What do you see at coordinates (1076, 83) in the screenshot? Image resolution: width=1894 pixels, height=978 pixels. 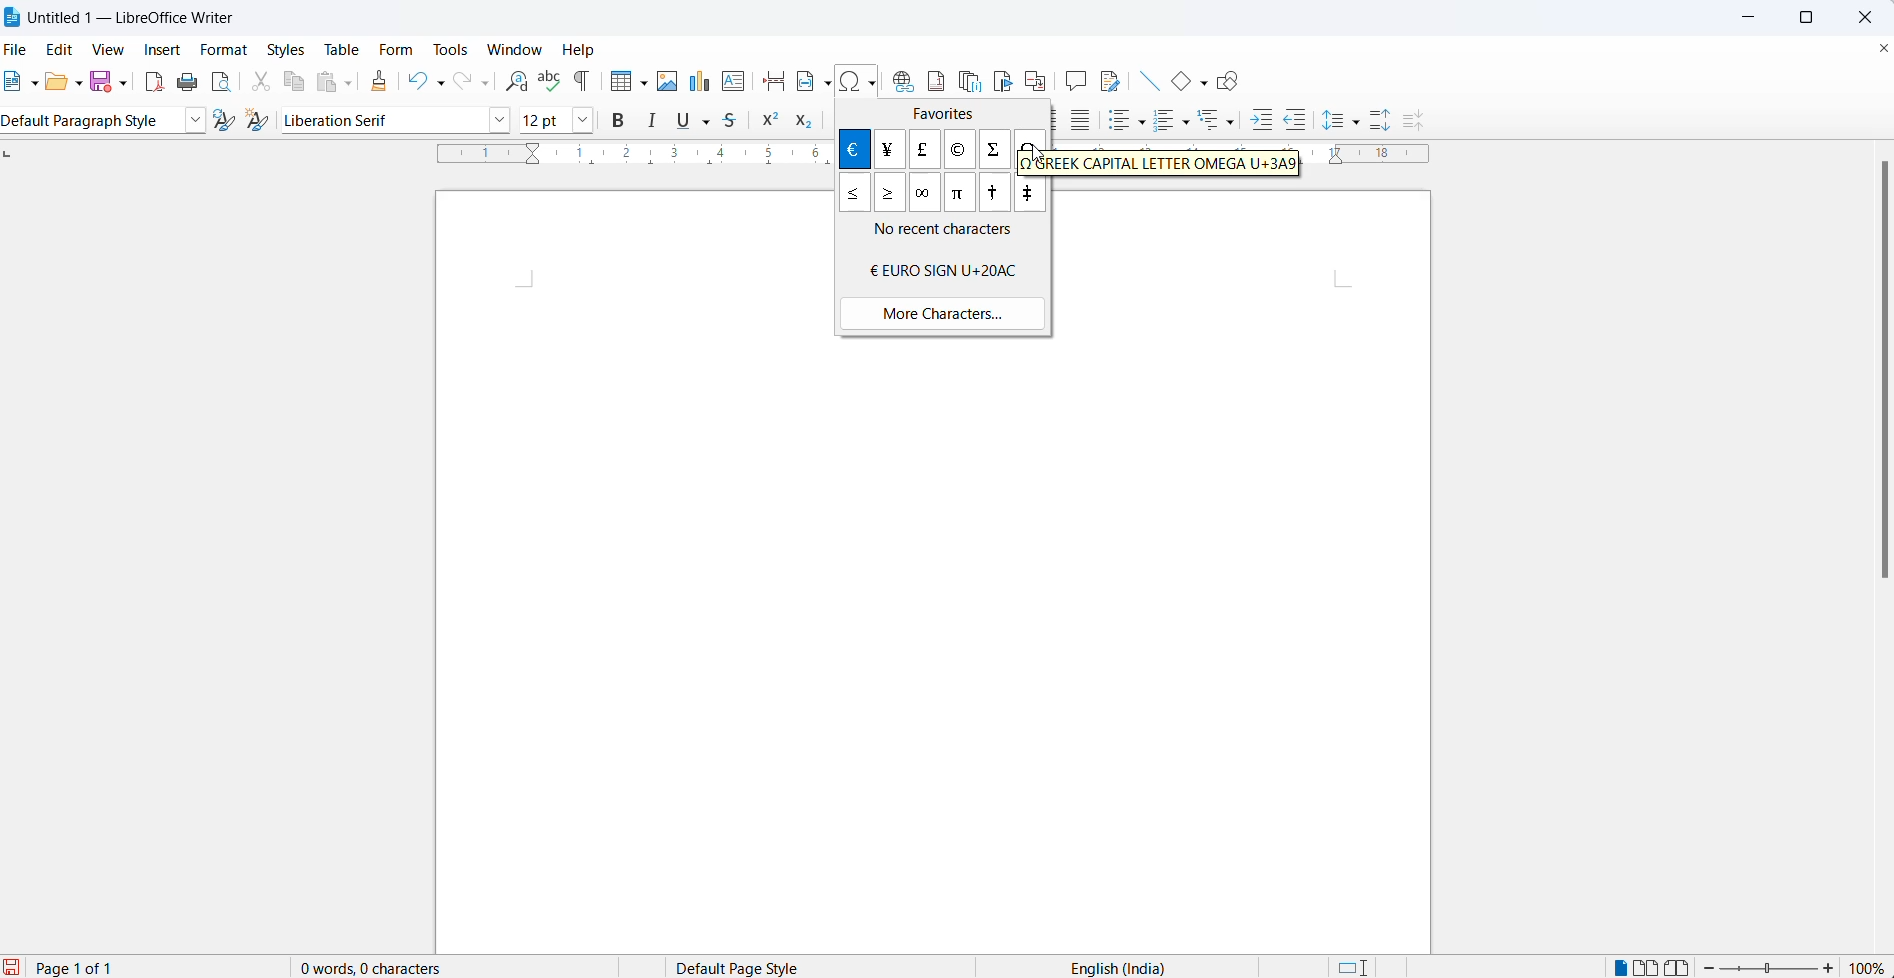 I see `insert comments` at bounding box center [1076, 83].